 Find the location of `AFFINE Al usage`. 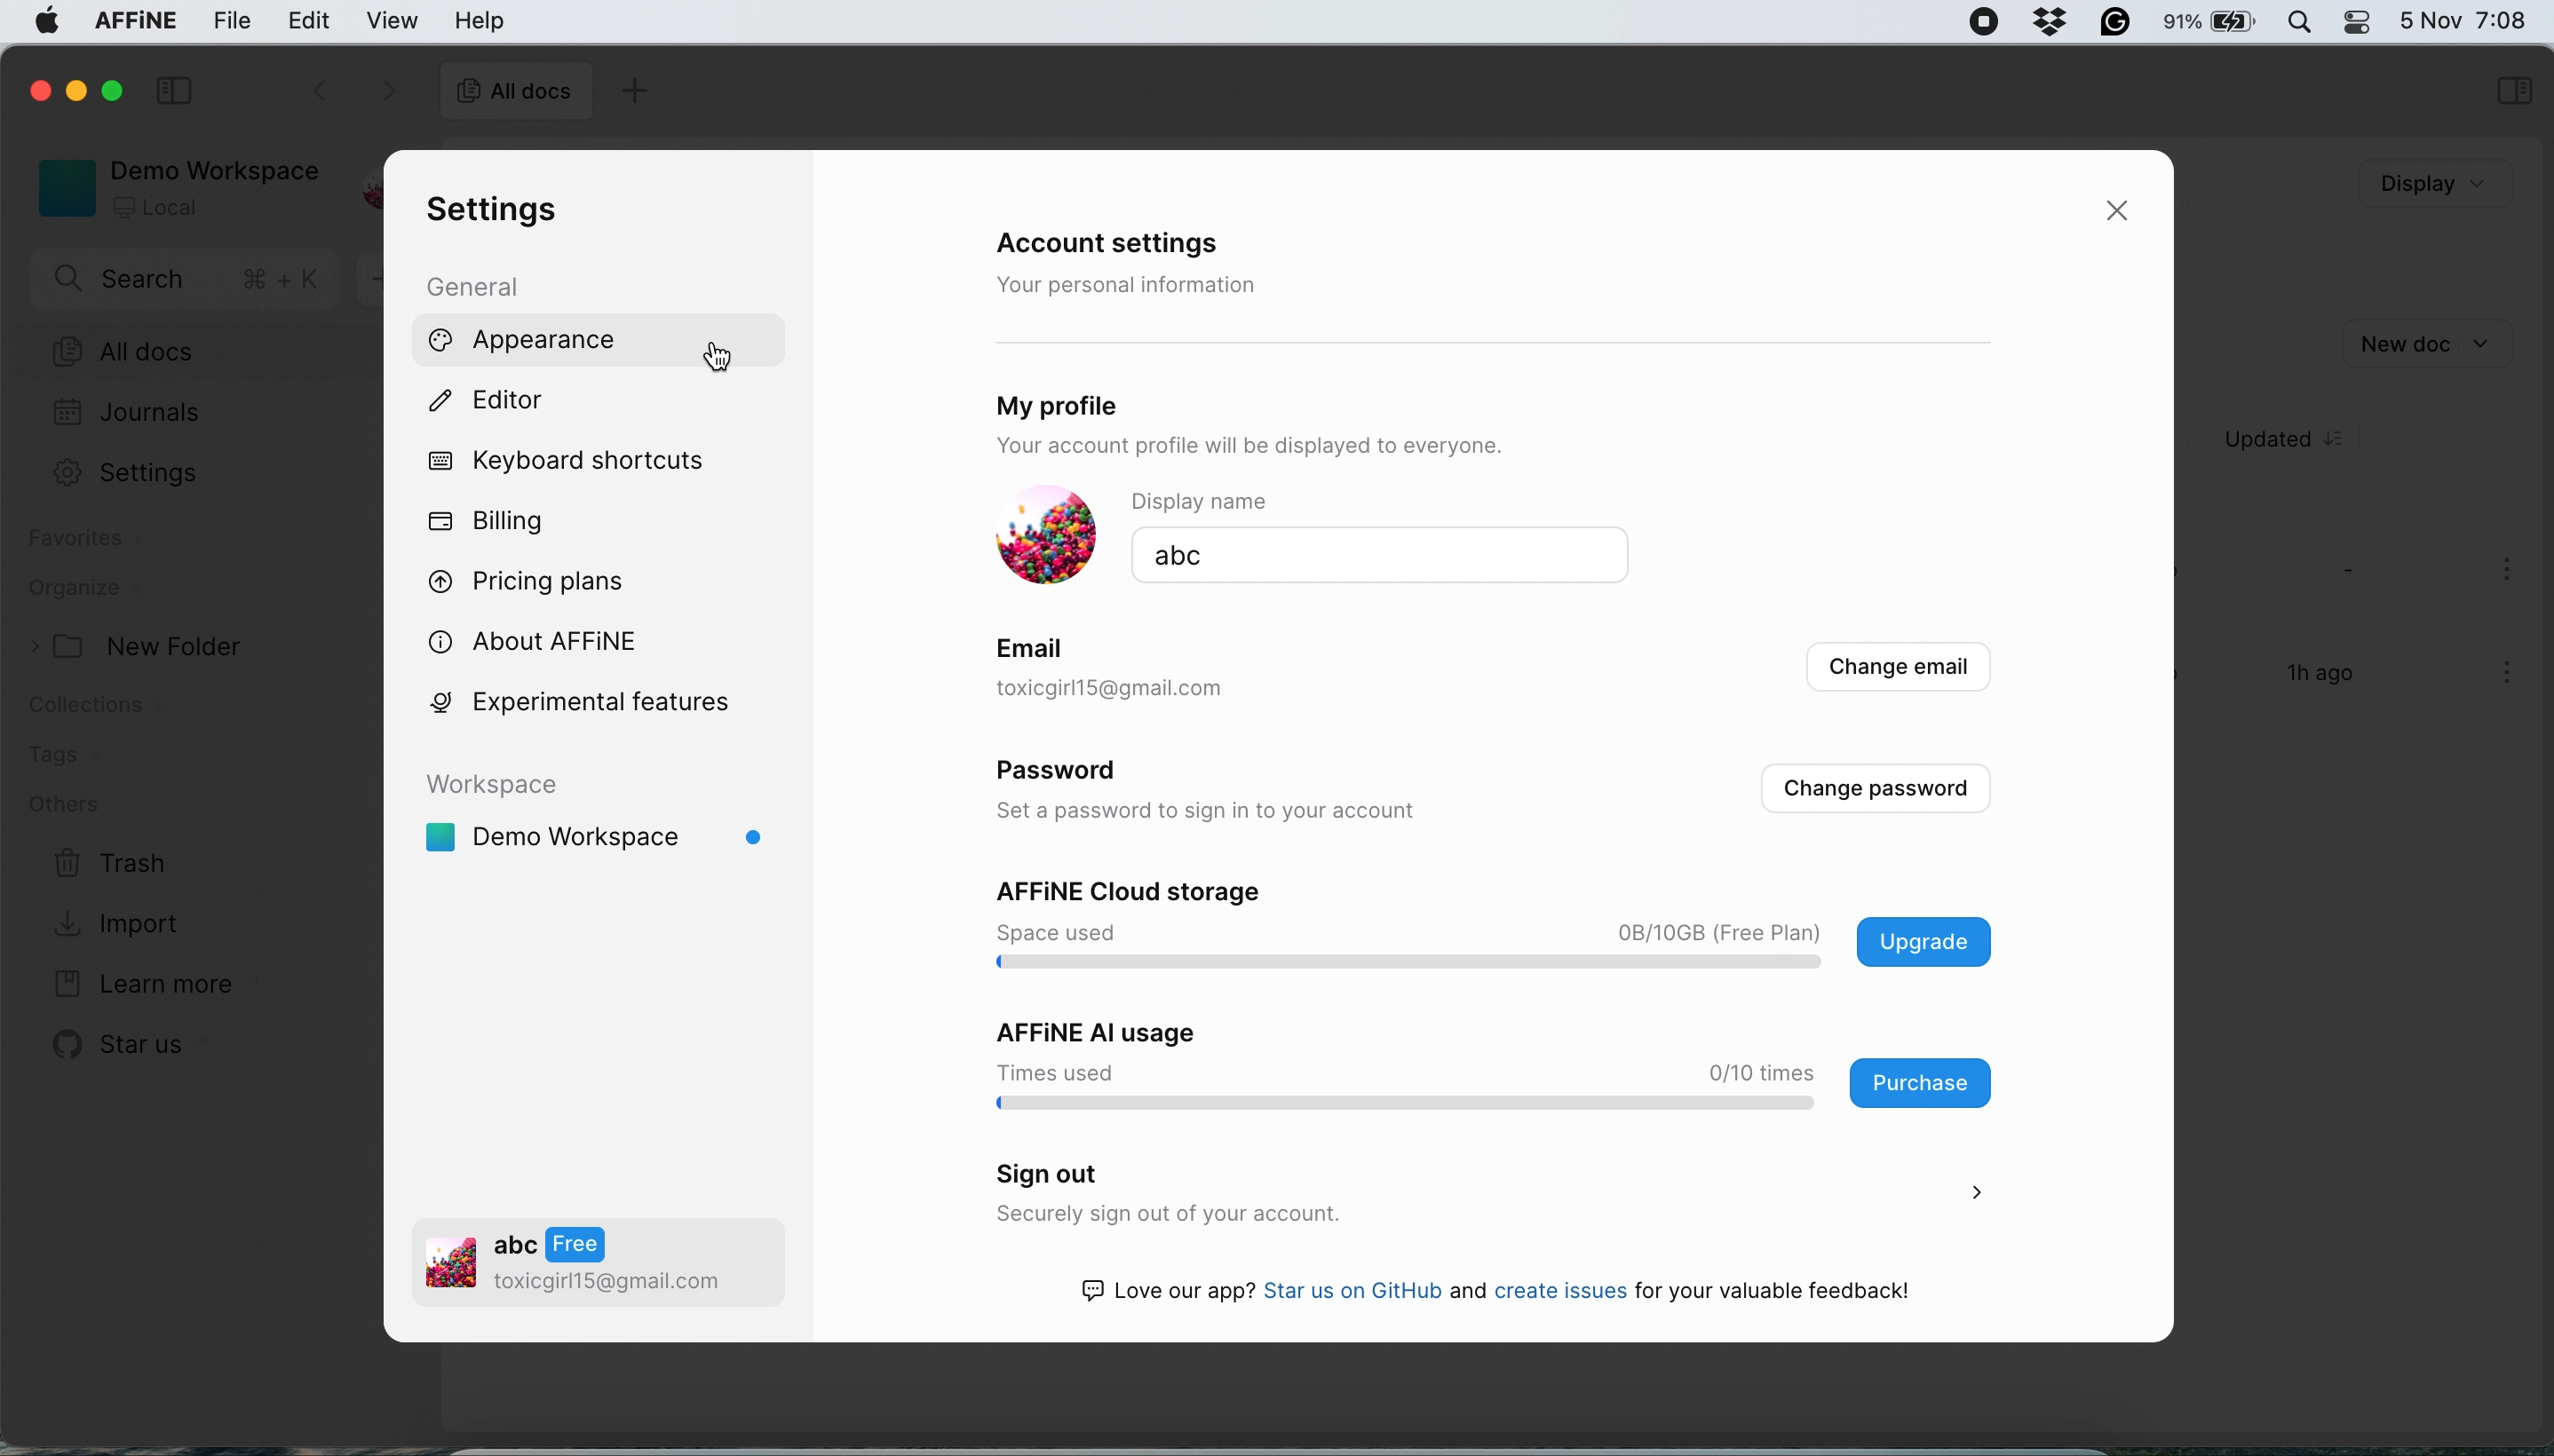

AFFINE Al usage is located at coordinates (1100, 1031).